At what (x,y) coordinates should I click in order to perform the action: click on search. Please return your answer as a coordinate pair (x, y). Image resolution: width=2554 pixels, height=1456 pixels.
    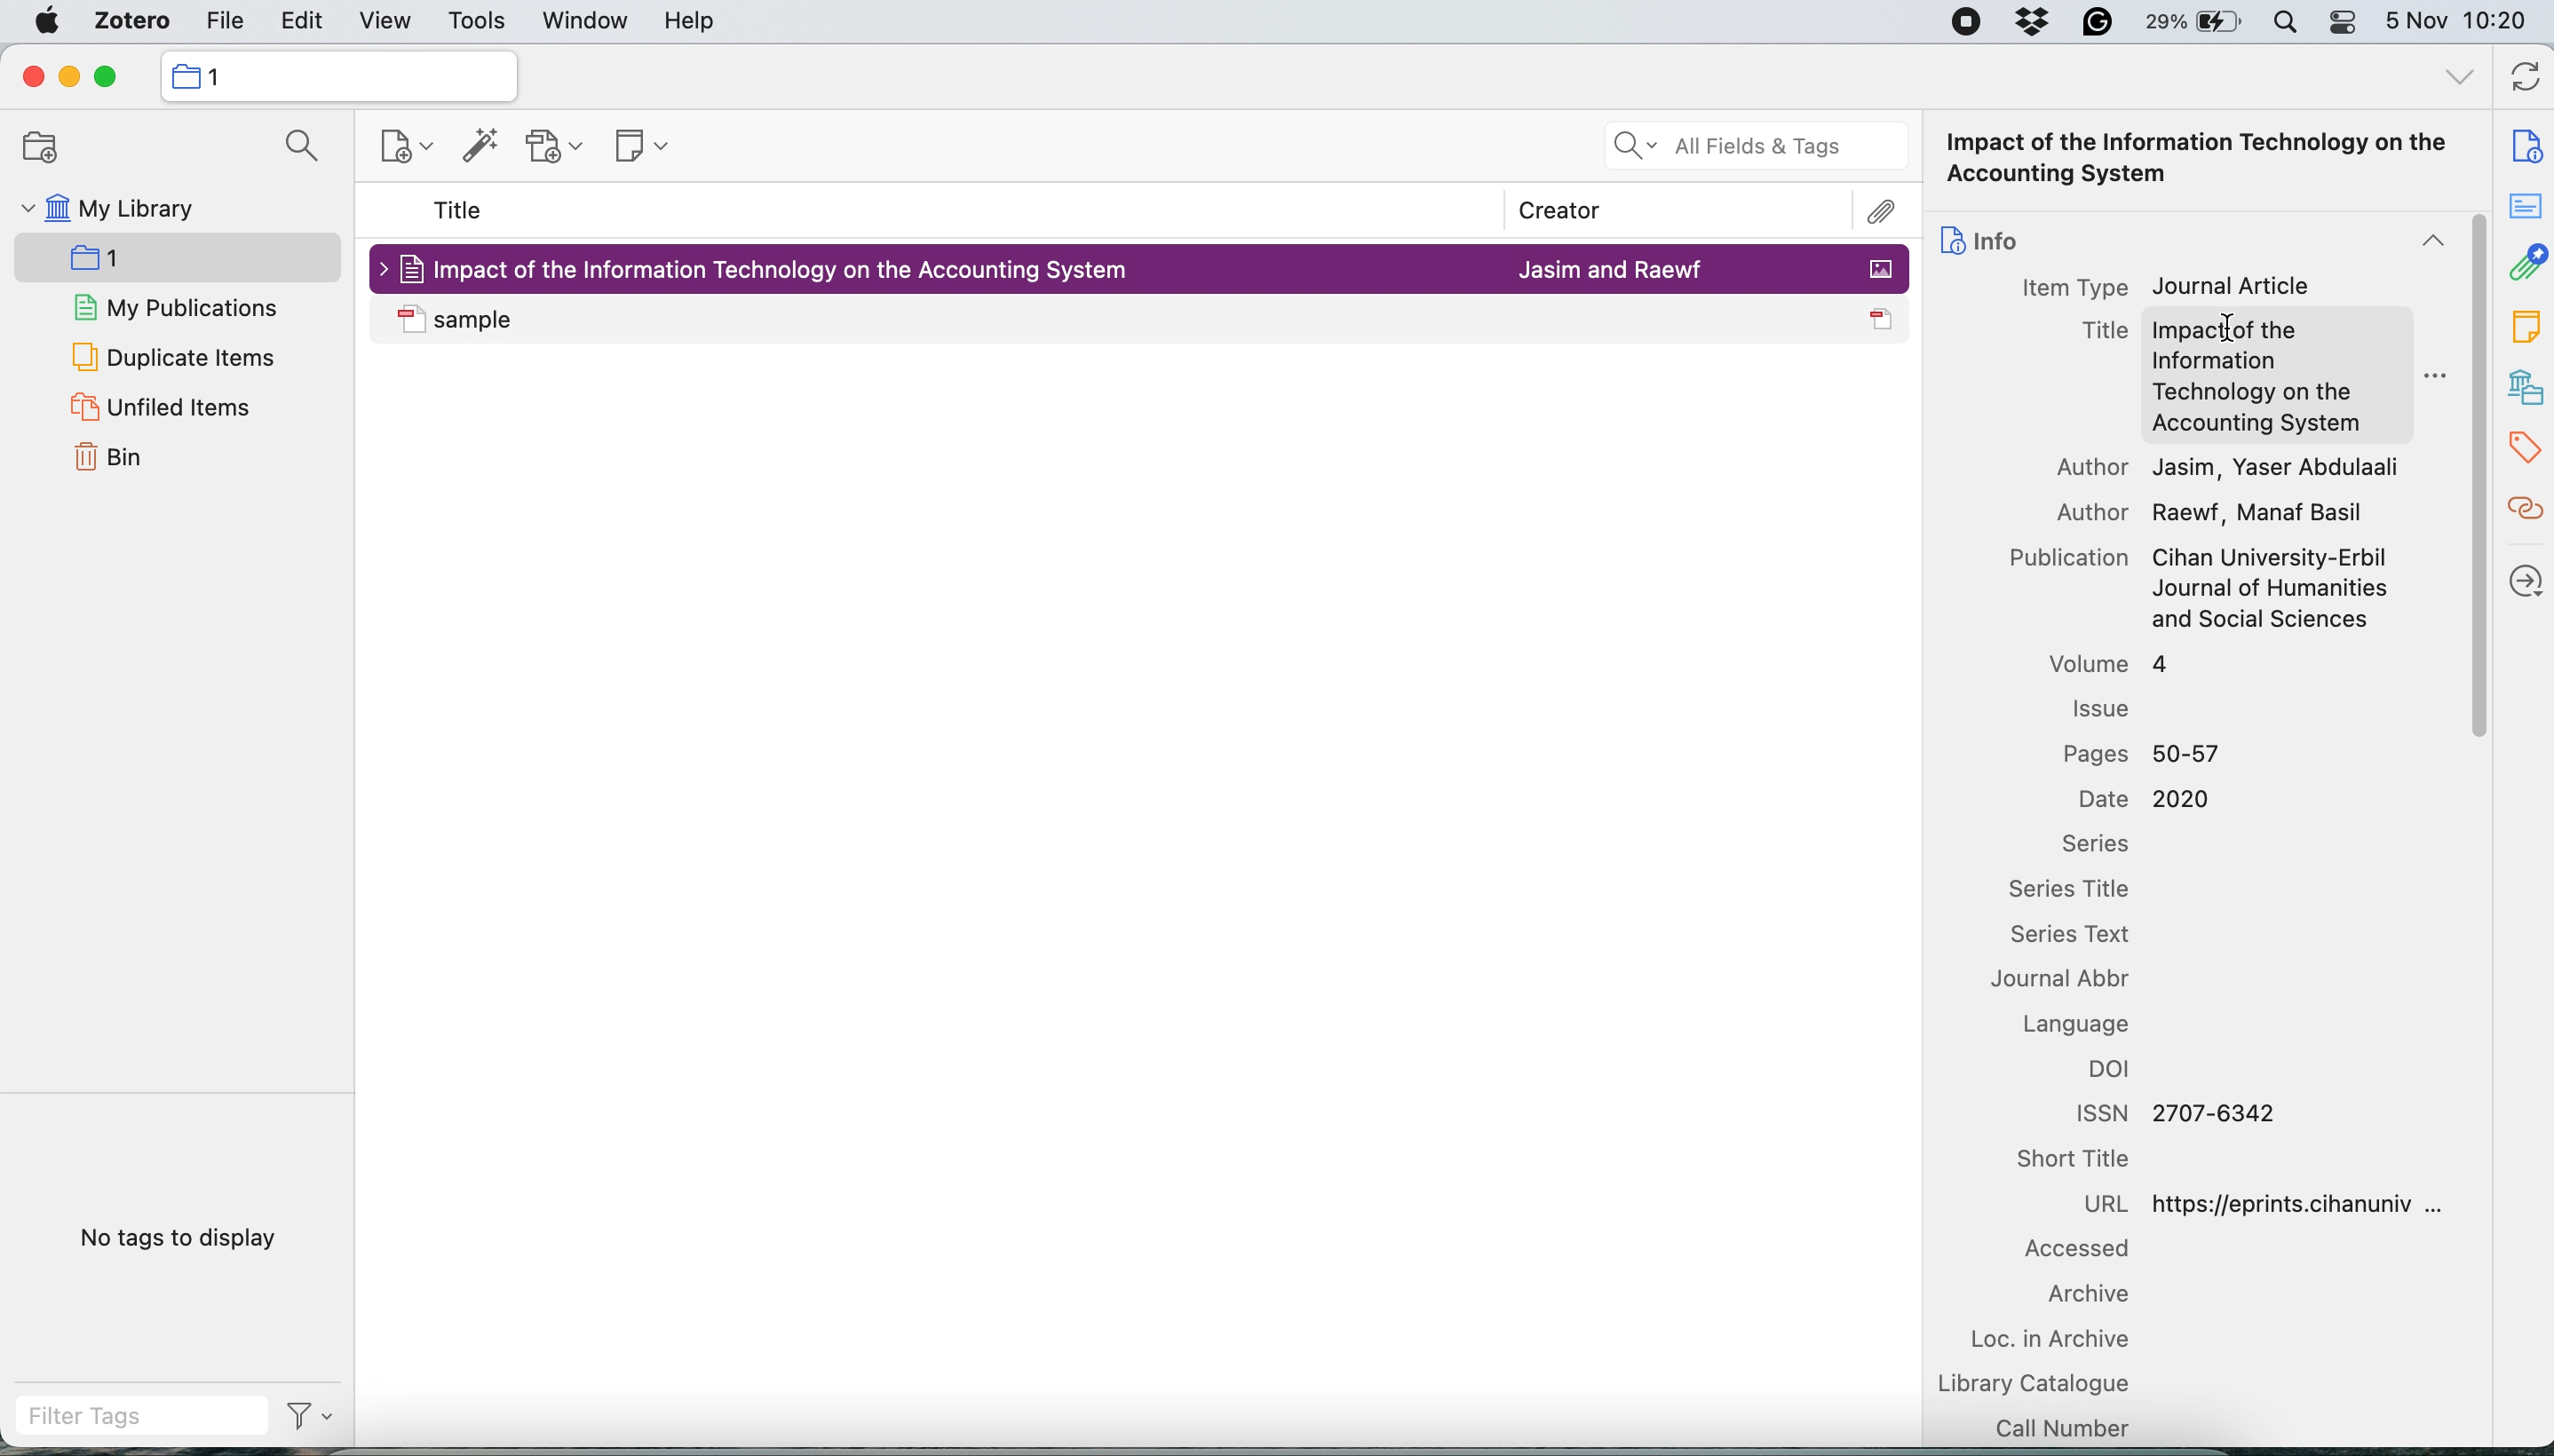
    Looking at the image, I should click on (305, 146).